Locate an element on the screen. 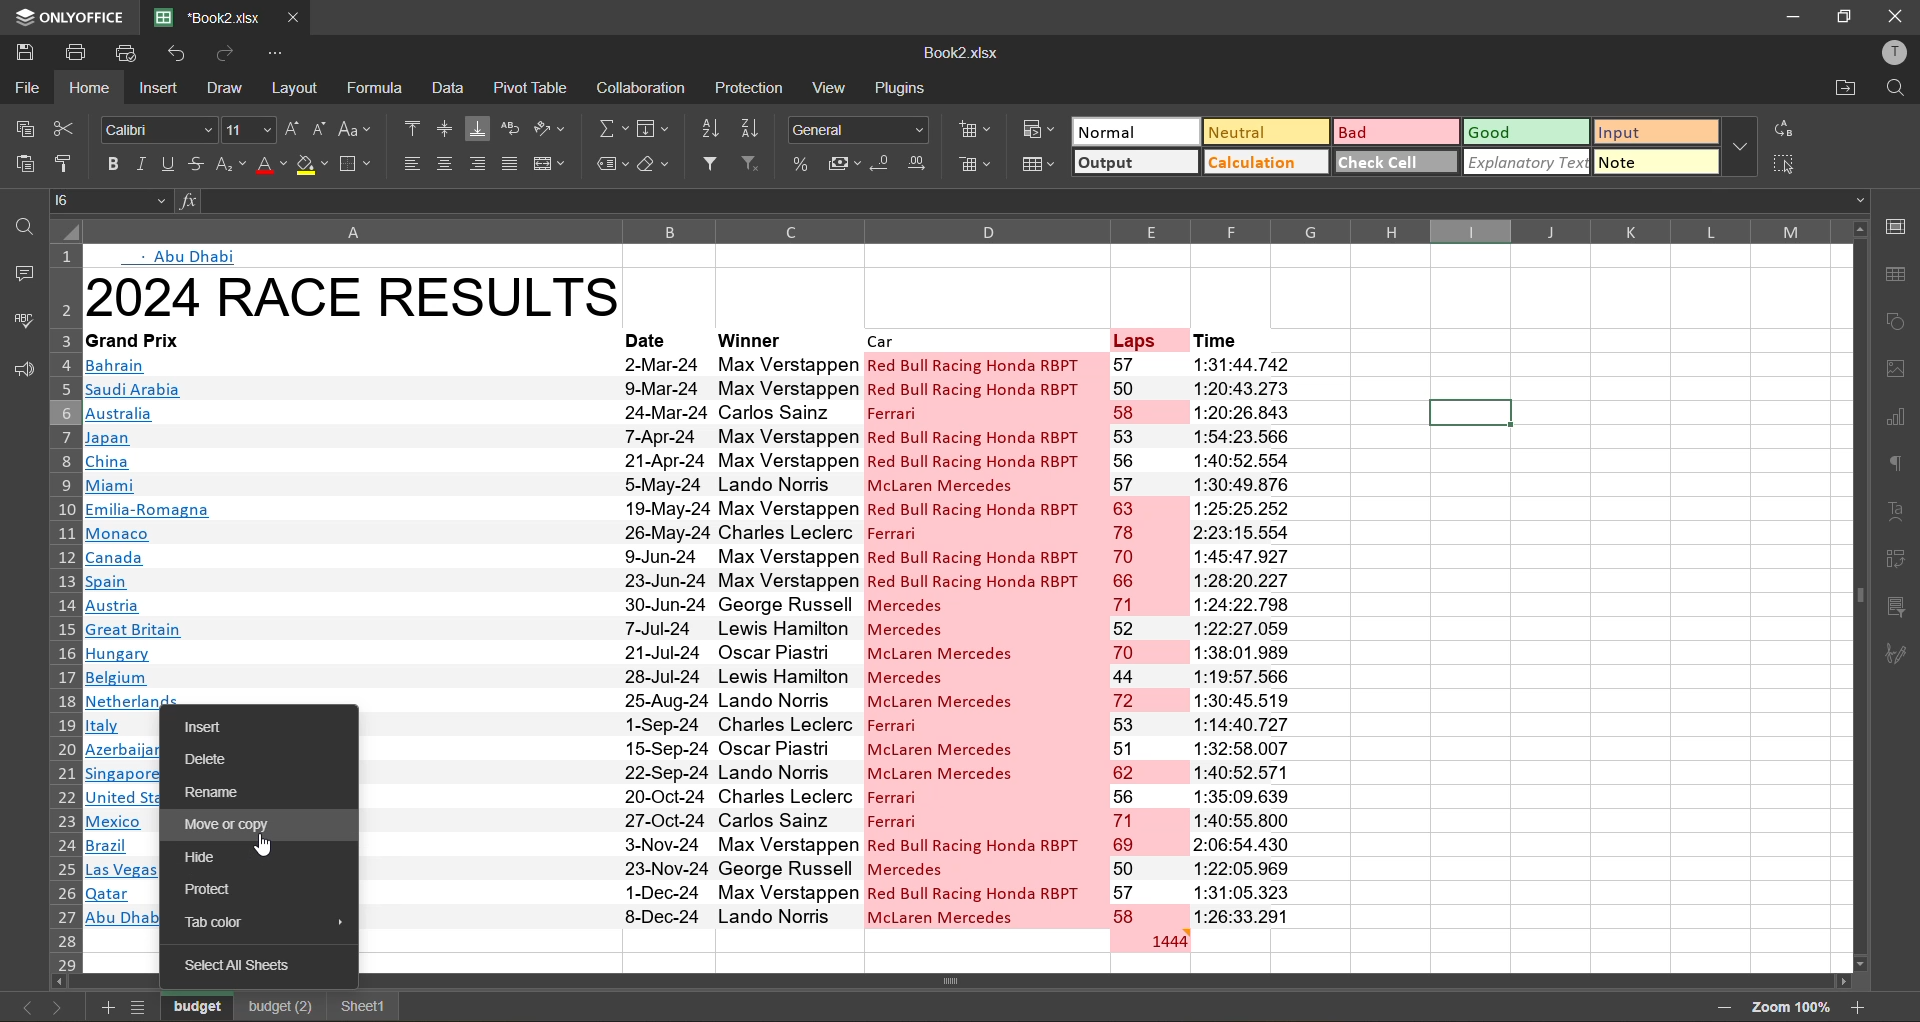 Image resolution: width=1920 pixels, height=1022 pixels. layout is located at coordinates (298, 87).